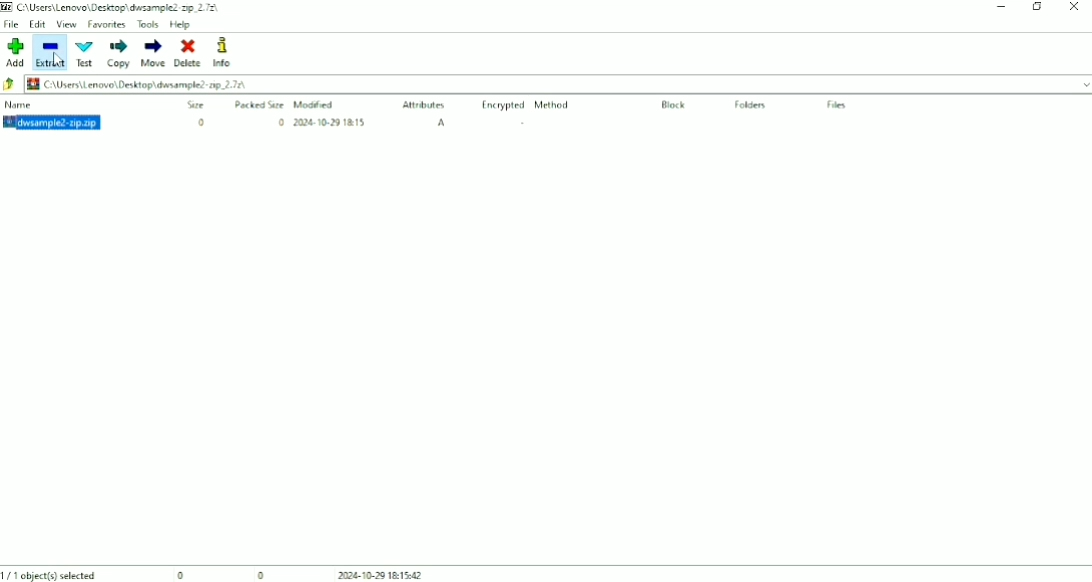 This screenshot has height=582, width=1092. I want to click on 0, so click(280, 123).